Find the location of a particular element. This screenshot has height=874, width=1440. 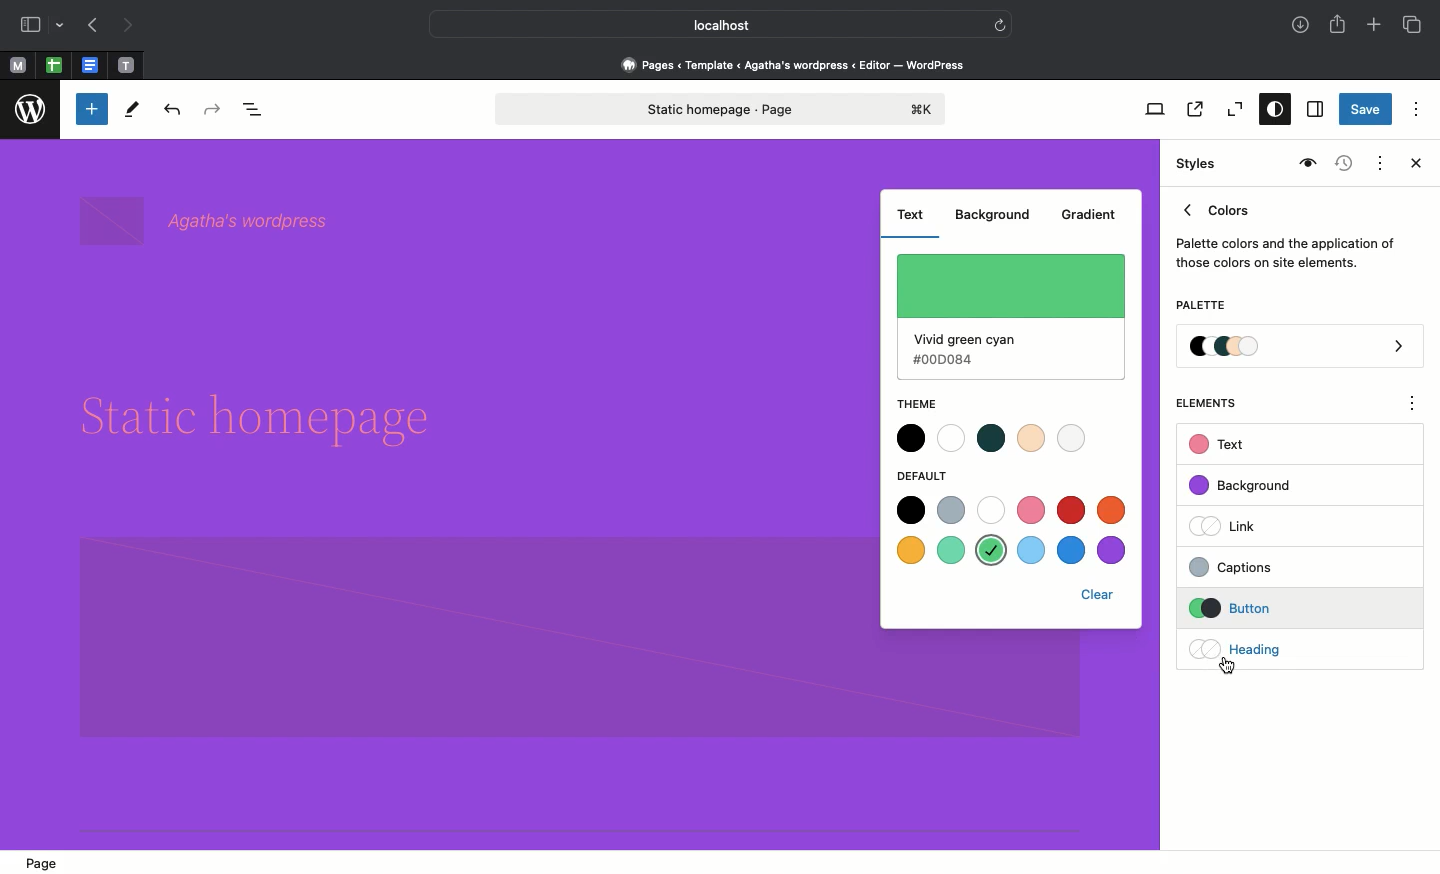

Tools is located at coordinates (133, 114).